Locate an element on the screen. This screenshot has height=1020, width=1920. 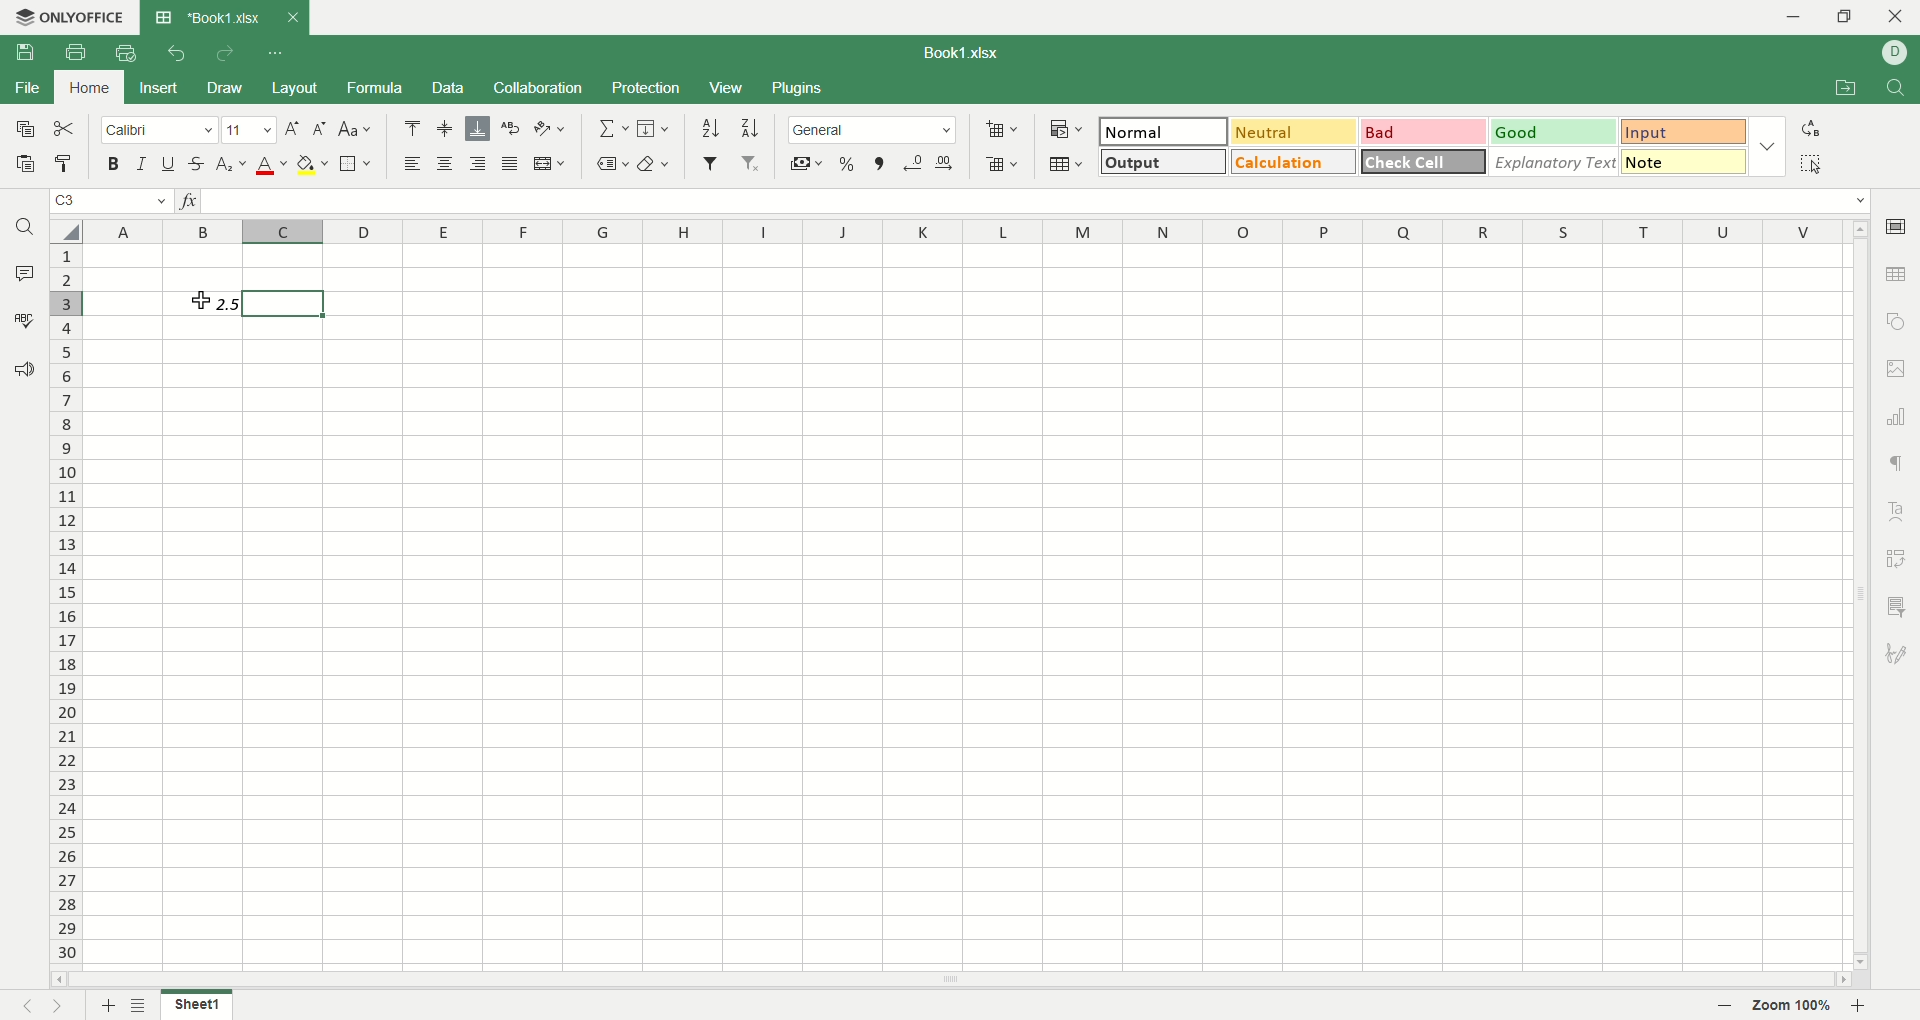
input line is located at coordinates (1036, 202).